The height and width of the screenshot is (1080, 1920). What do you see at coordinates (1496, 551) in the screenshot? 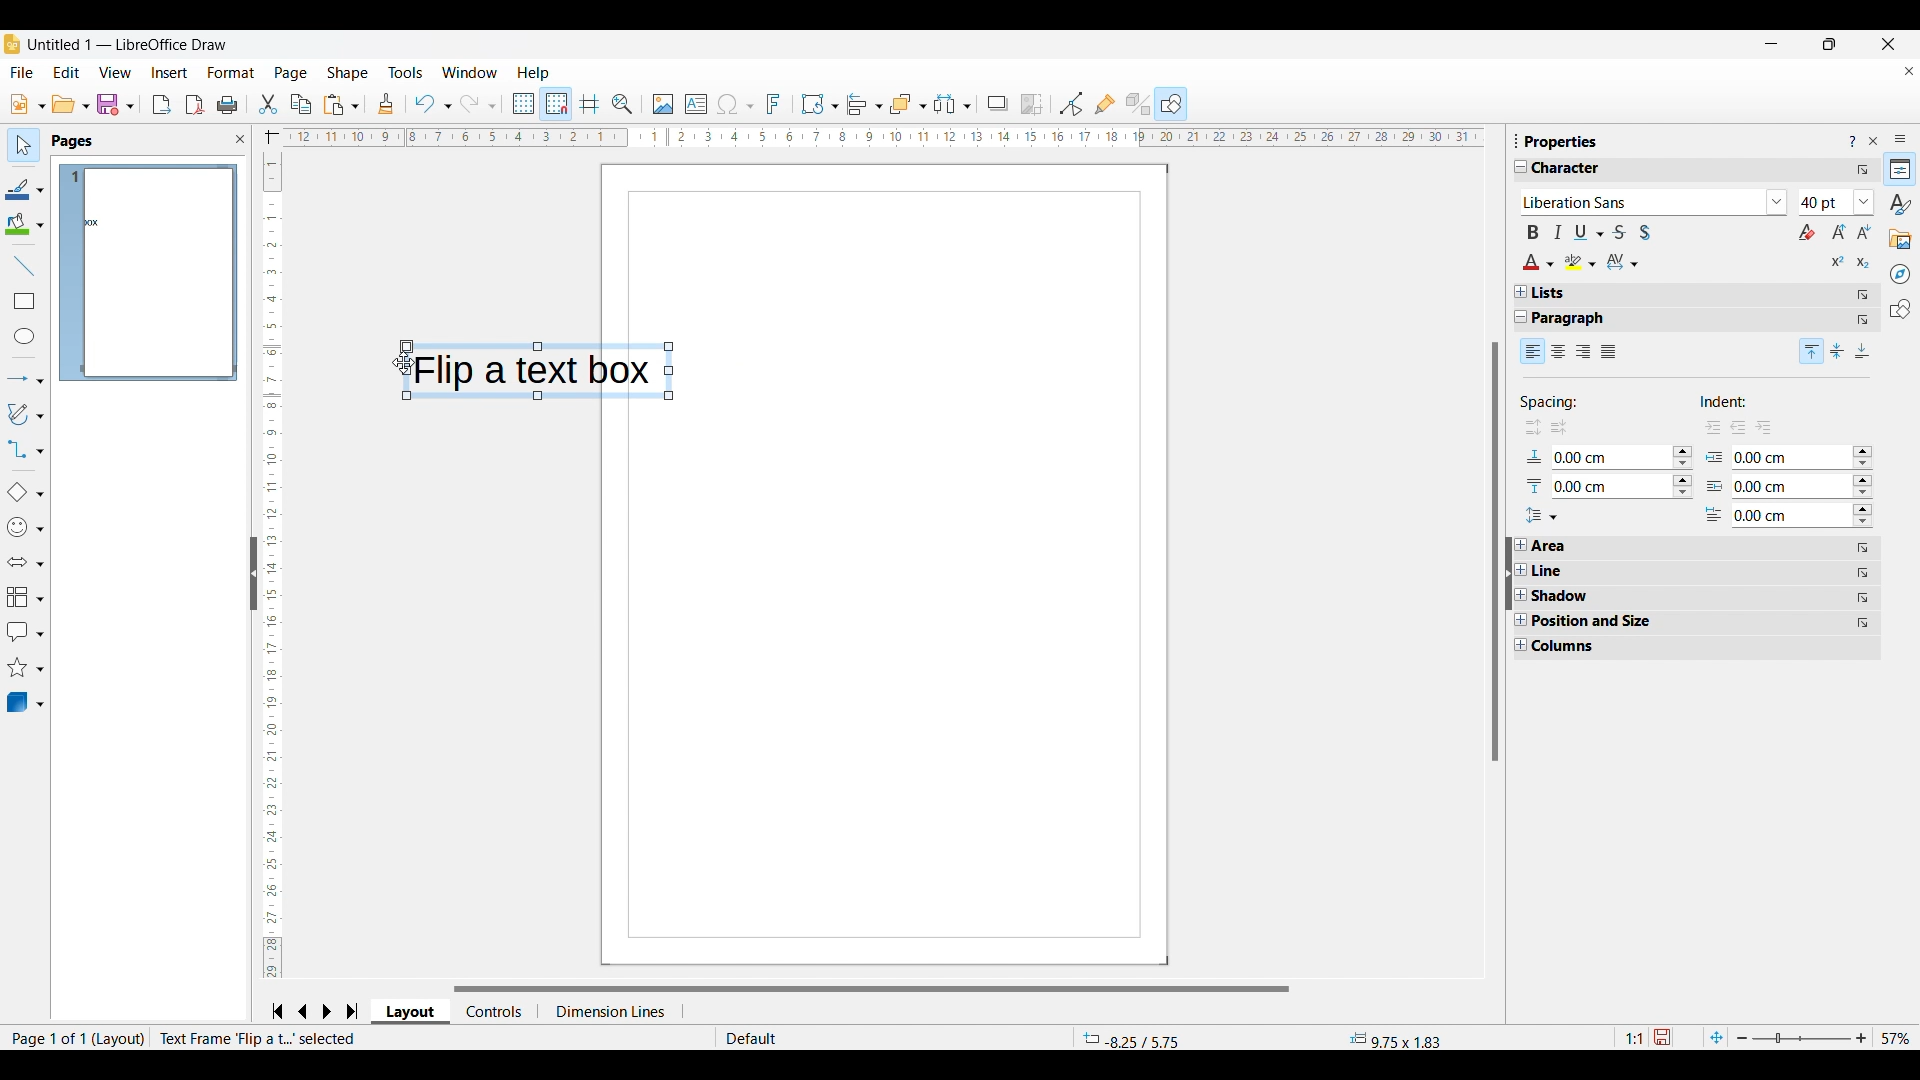
I see `Vertical slider` at bounding box center [1496, 551].